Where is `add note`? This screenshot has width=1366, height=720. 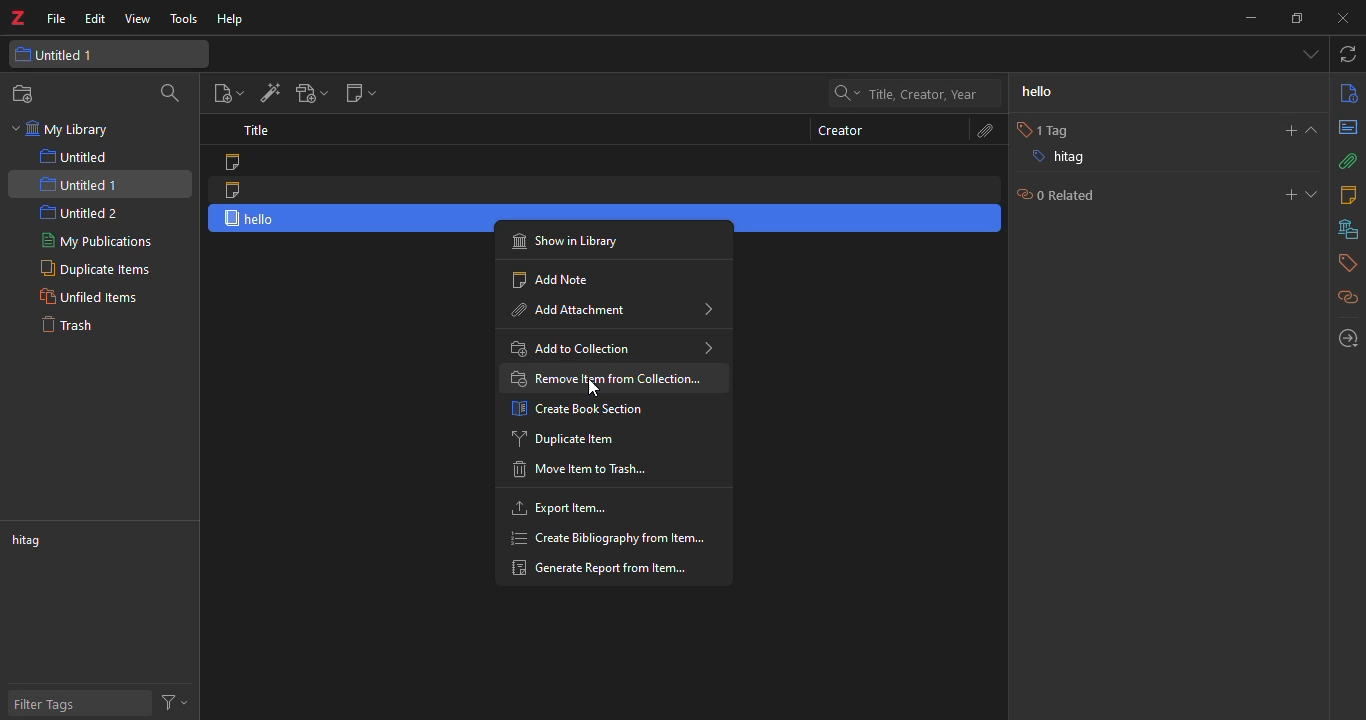
add note is located at coordinates (559, 277).